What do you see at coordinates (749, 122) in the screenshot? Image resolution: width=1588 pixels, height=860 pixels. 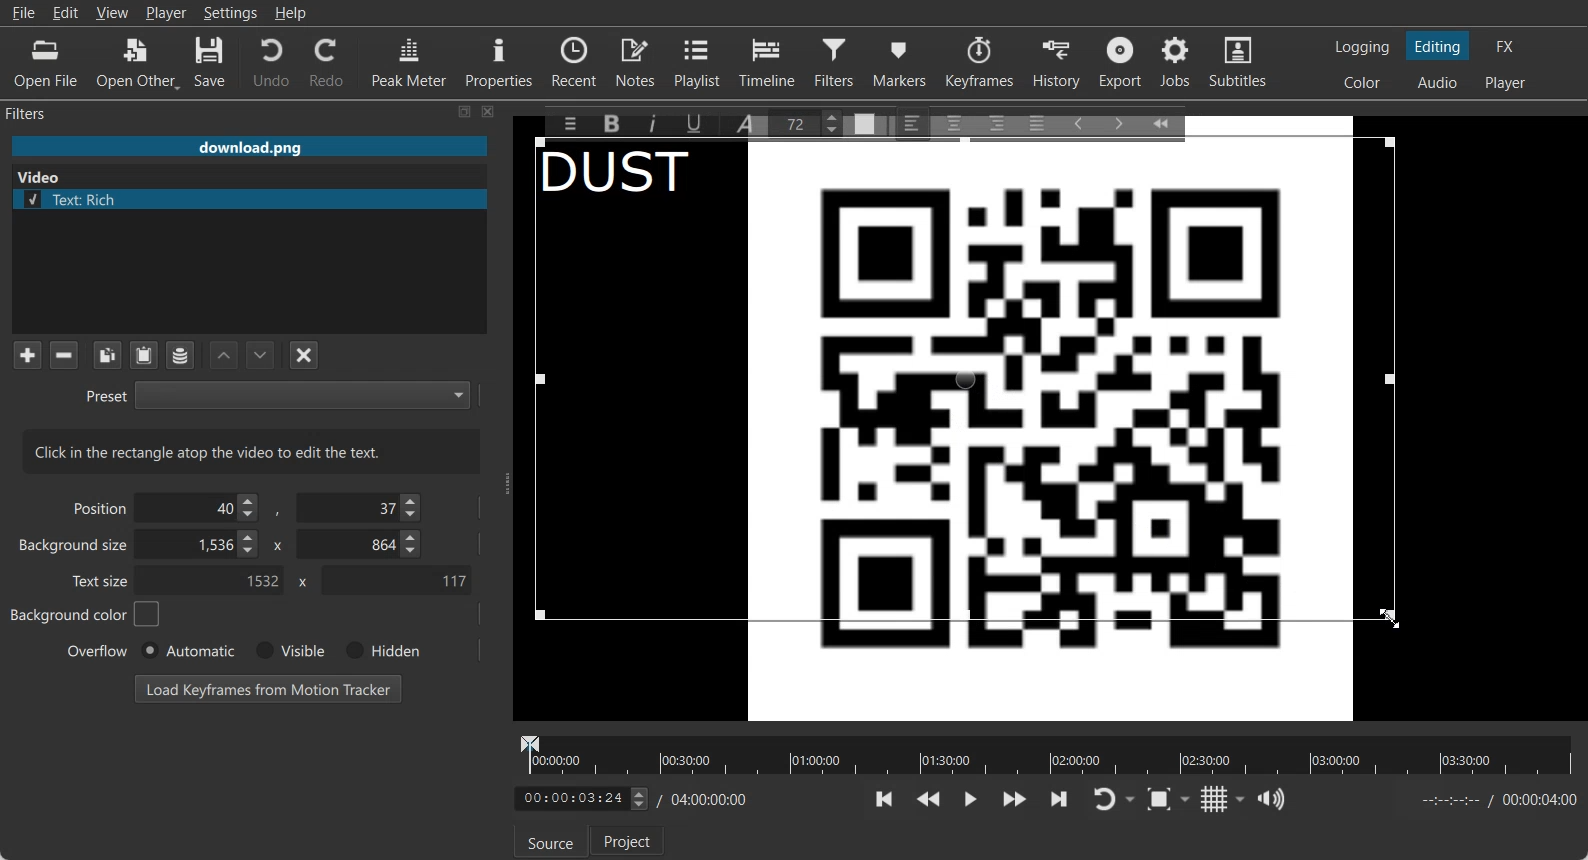 I see `Font` at bounding box center [749, 122].